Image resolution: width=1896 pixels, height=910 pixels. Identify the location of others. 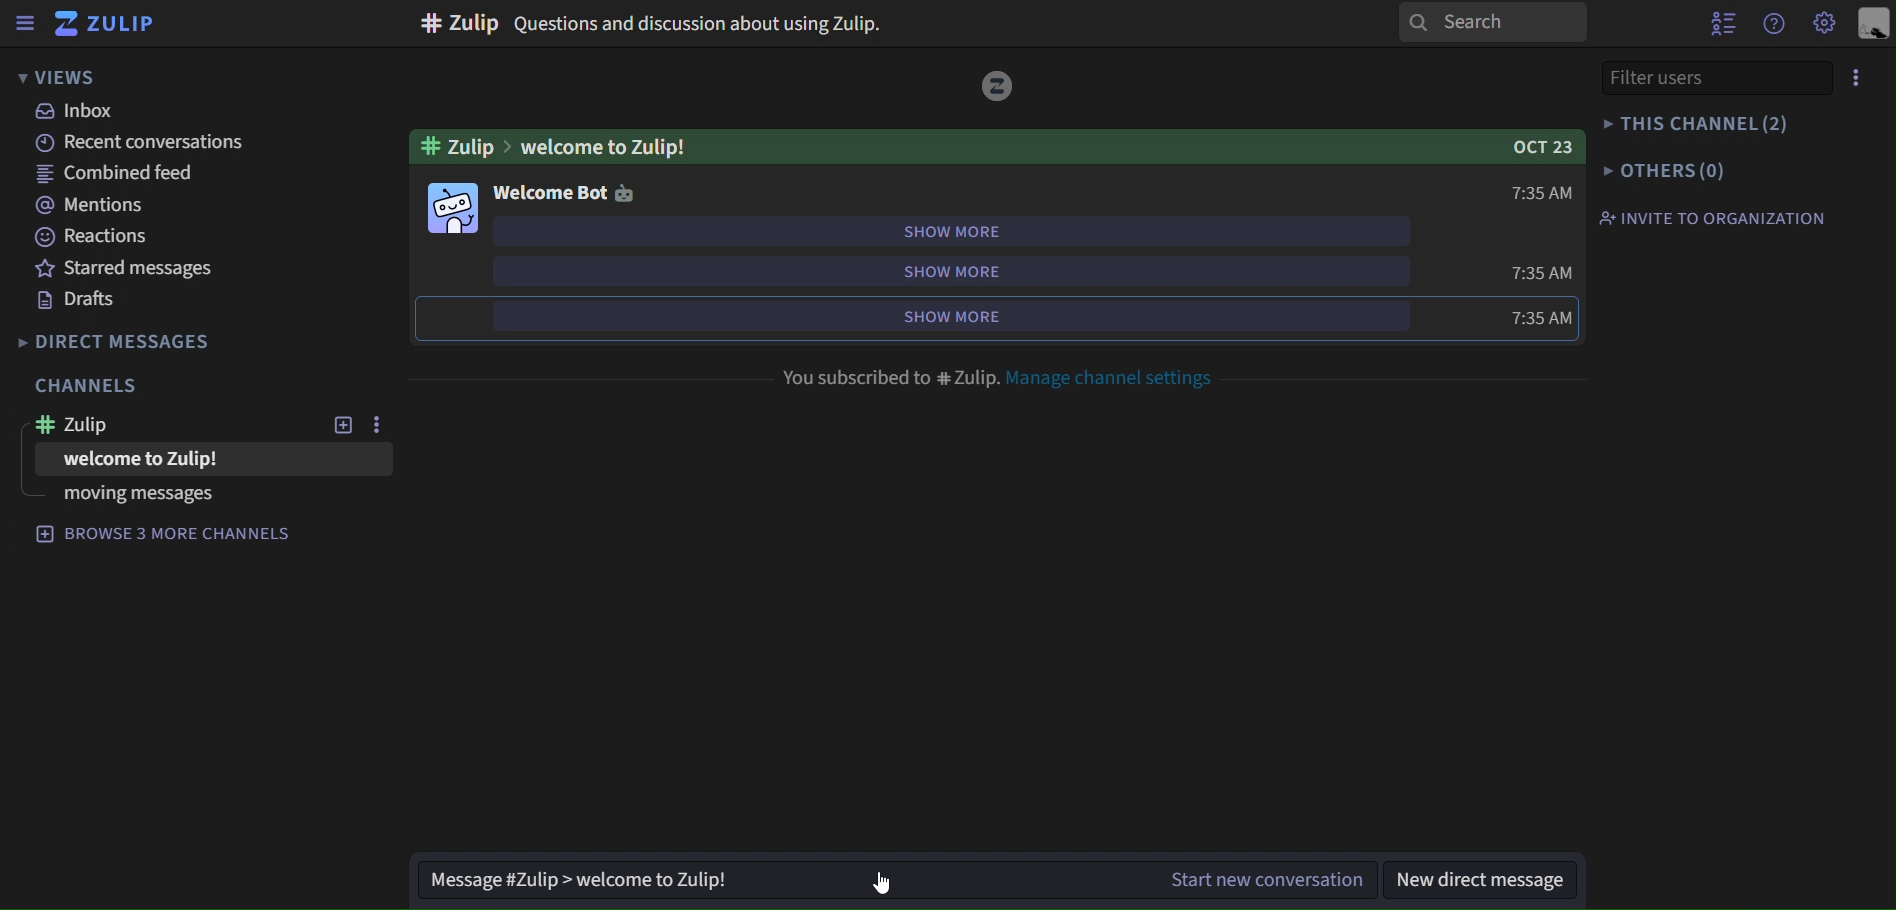
(1664, 172).